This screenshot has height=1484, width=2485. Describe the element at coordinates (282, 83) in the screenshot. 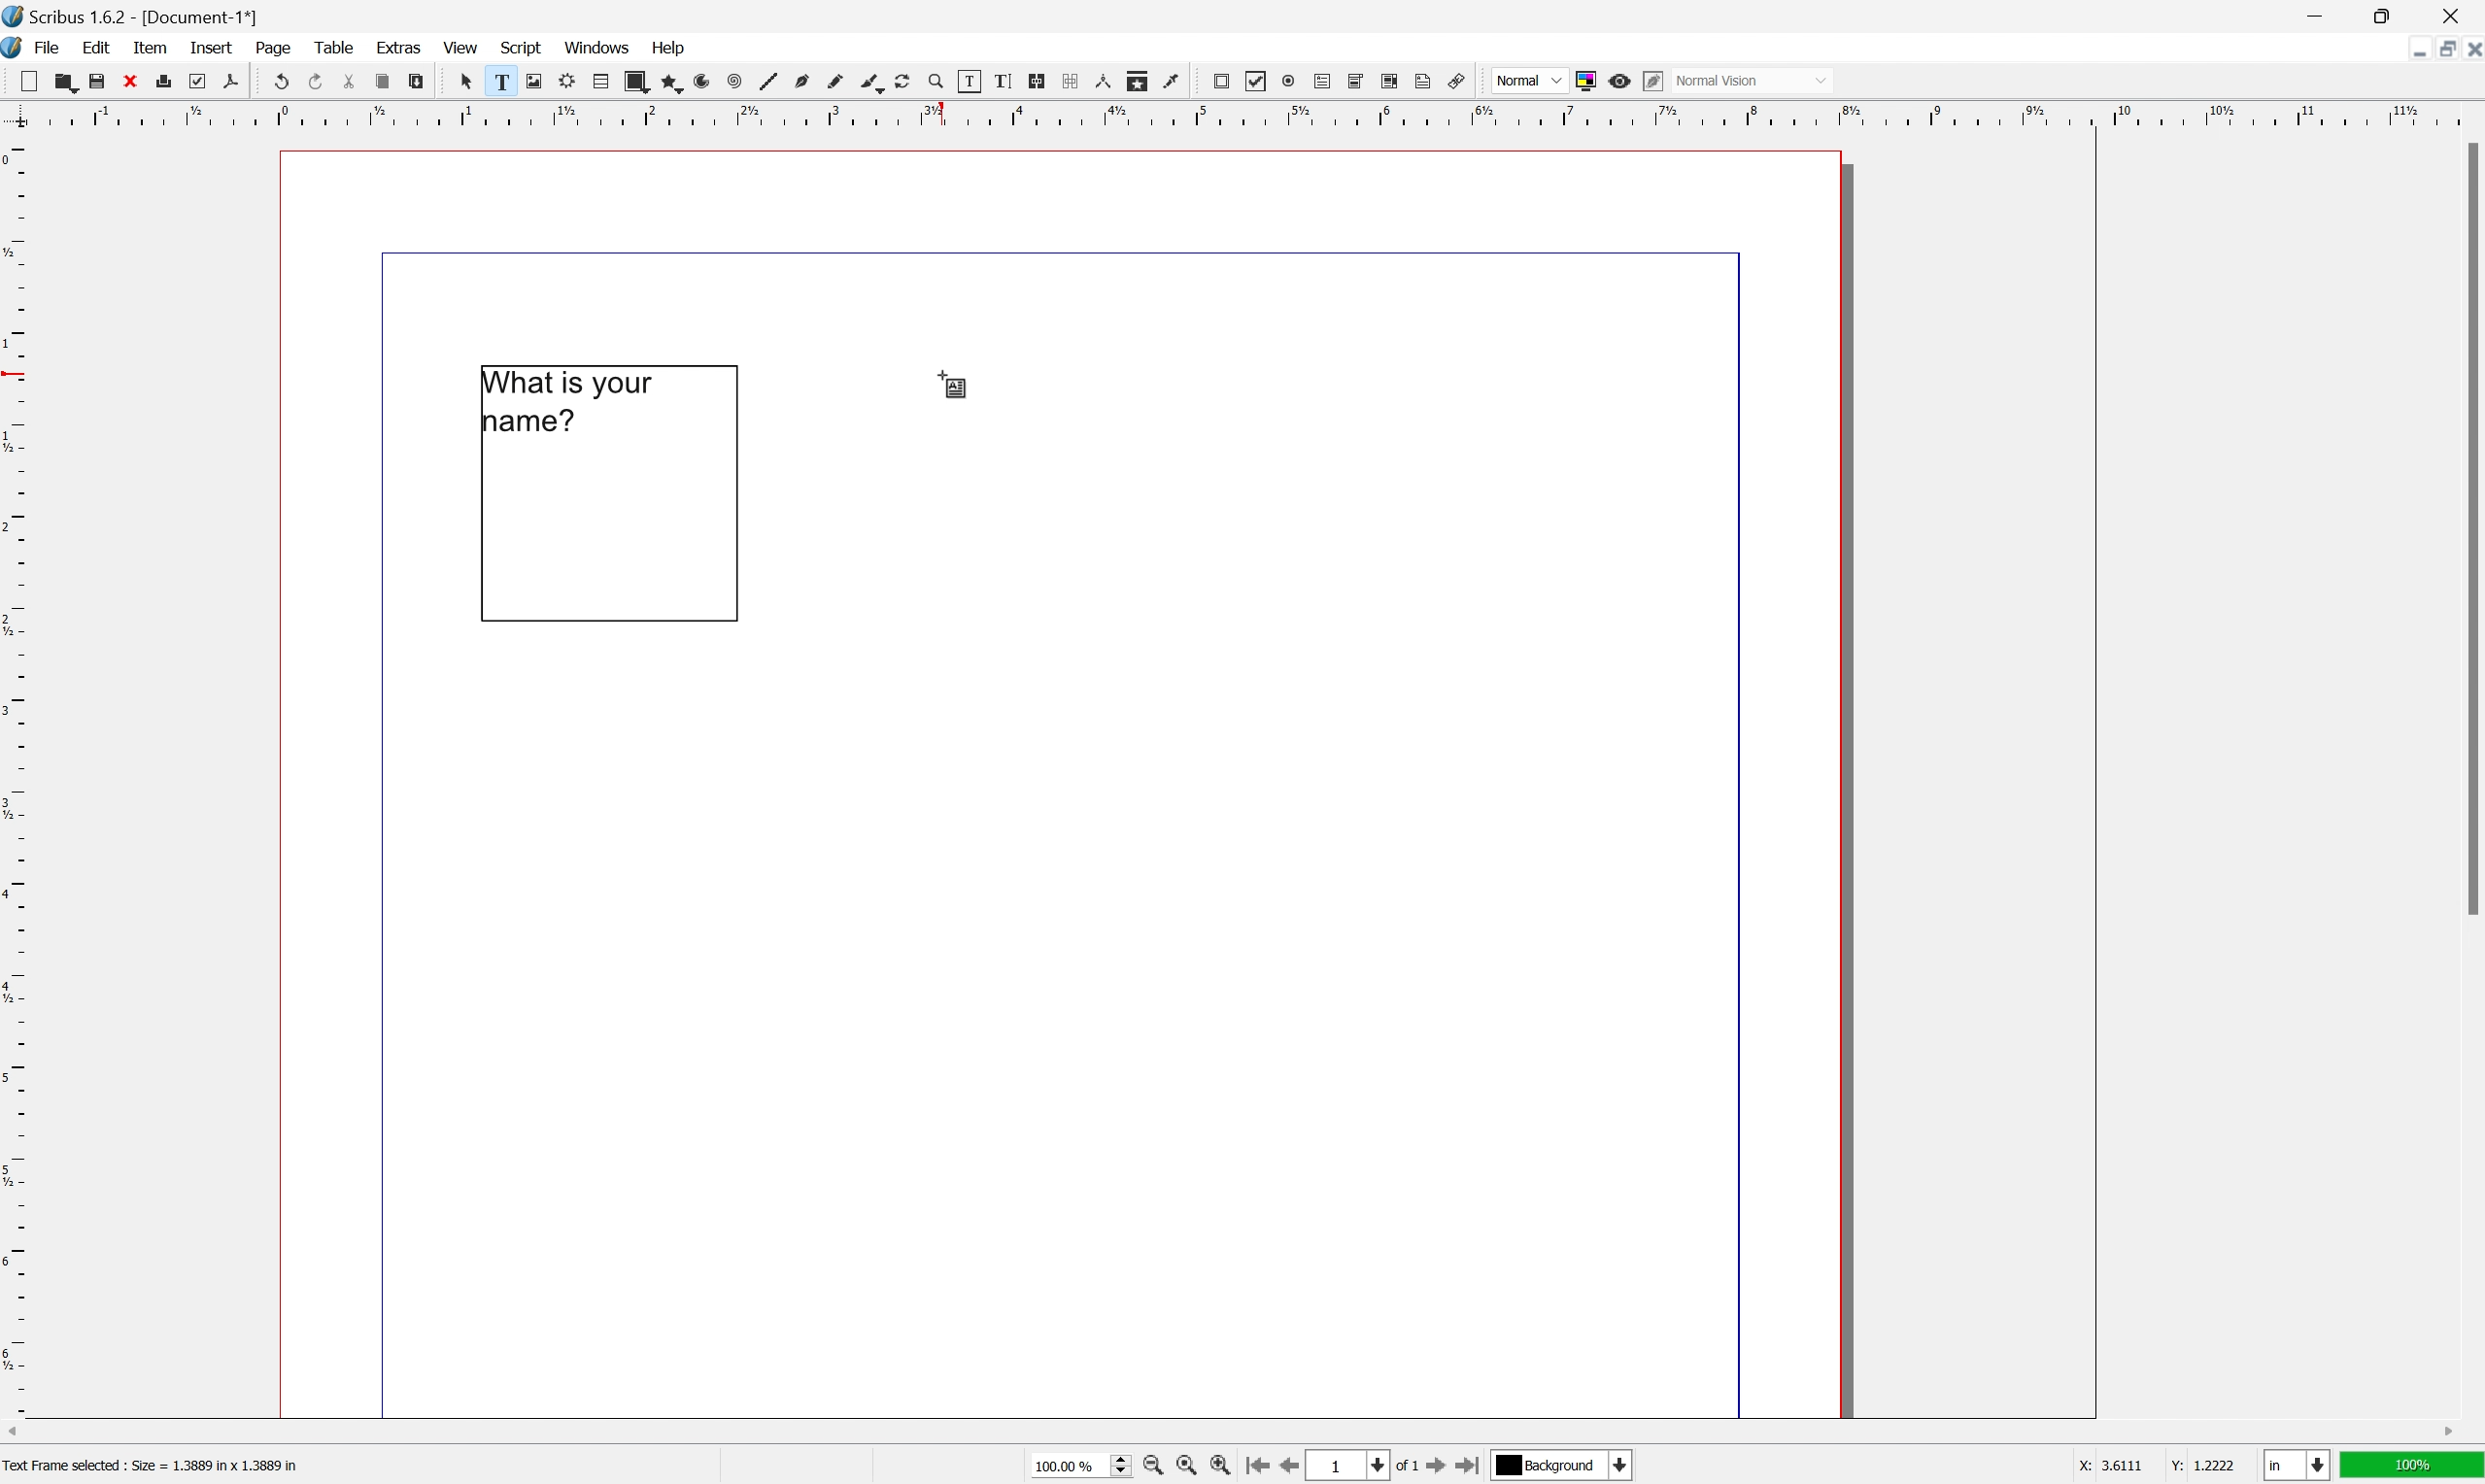

I see `undo` at that location.